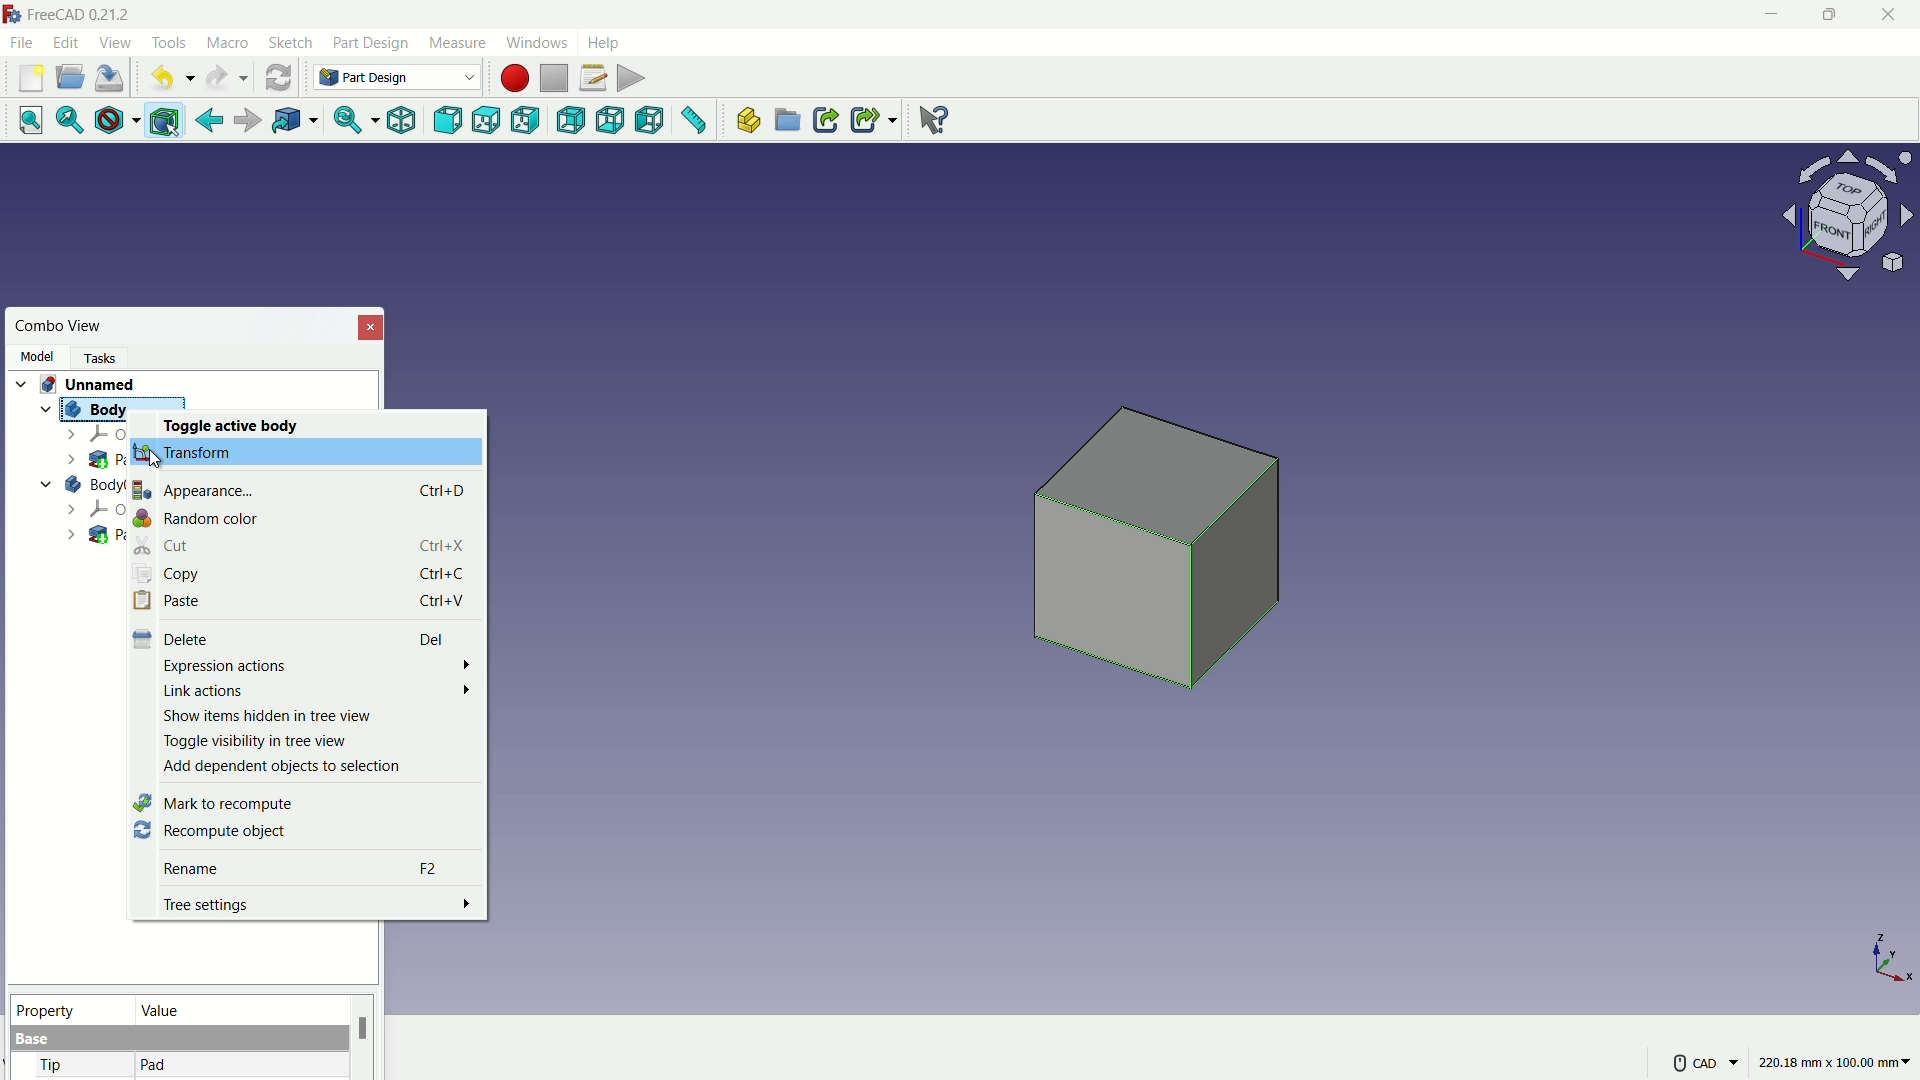  I want to click on Cut Ctrl+X, so click(301, 547).